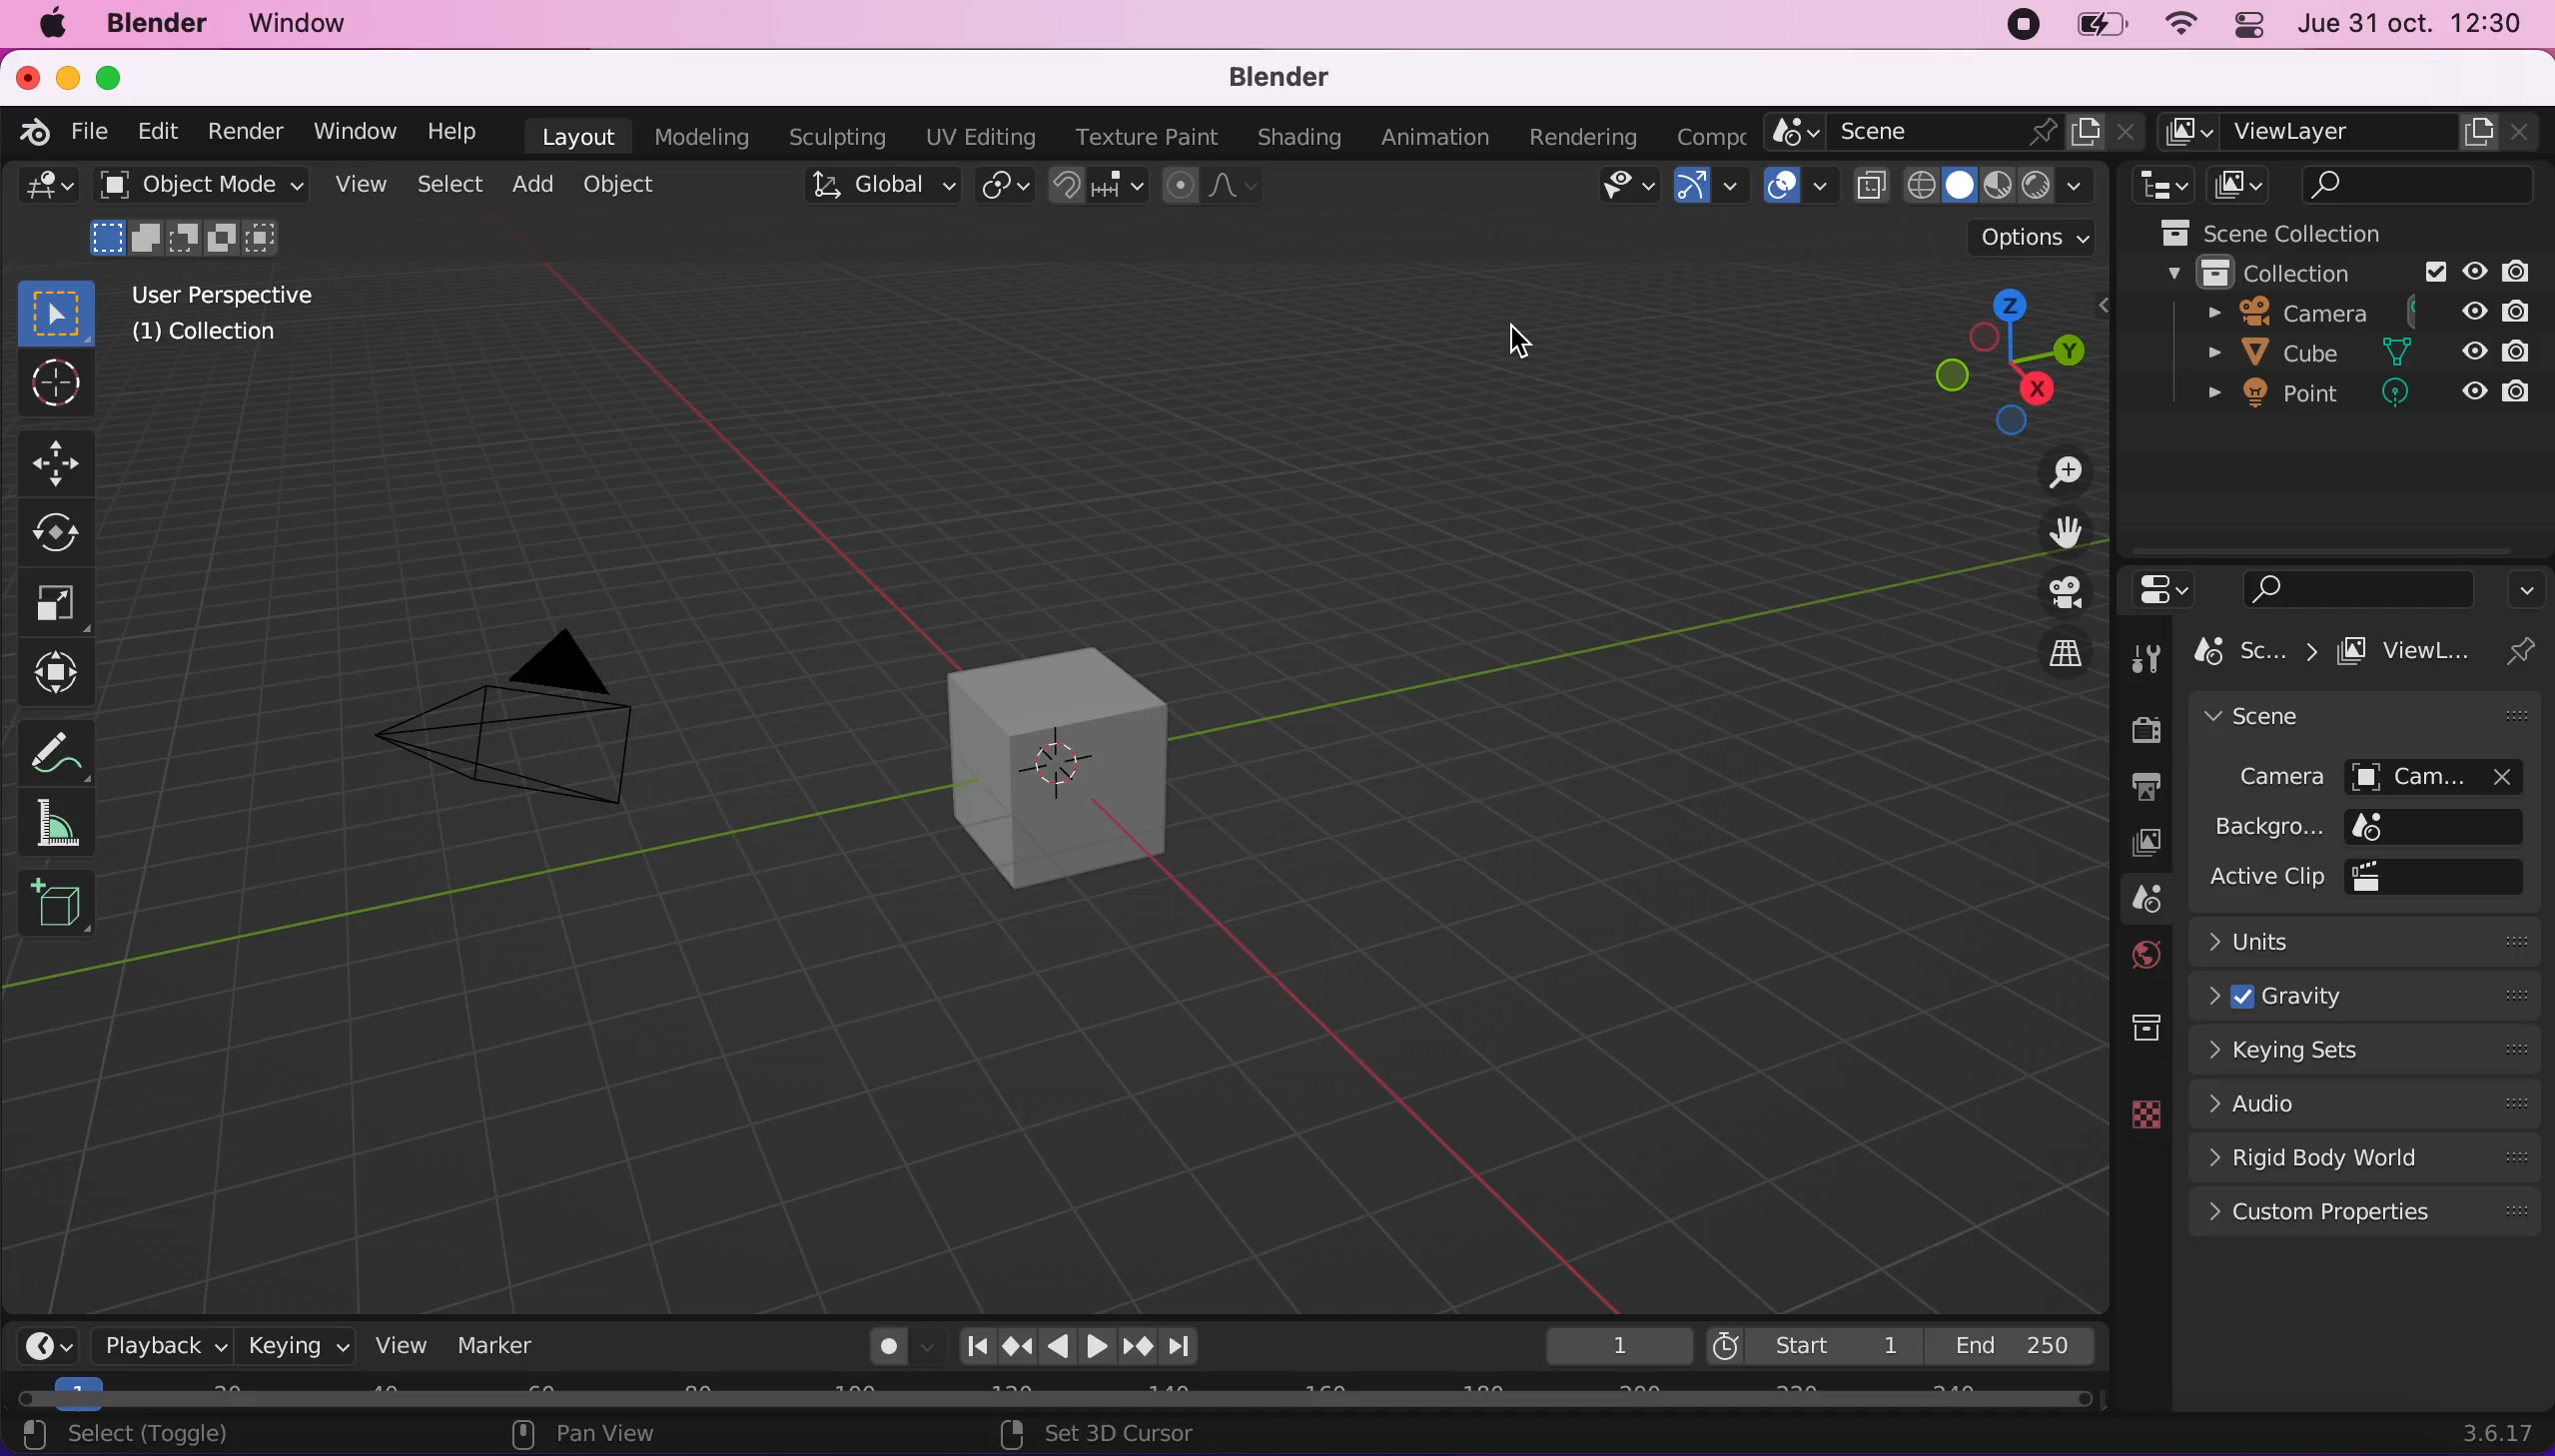 The height and width of the screenshot is (1456, 2555). I want to click on layout, so click(580, 135).